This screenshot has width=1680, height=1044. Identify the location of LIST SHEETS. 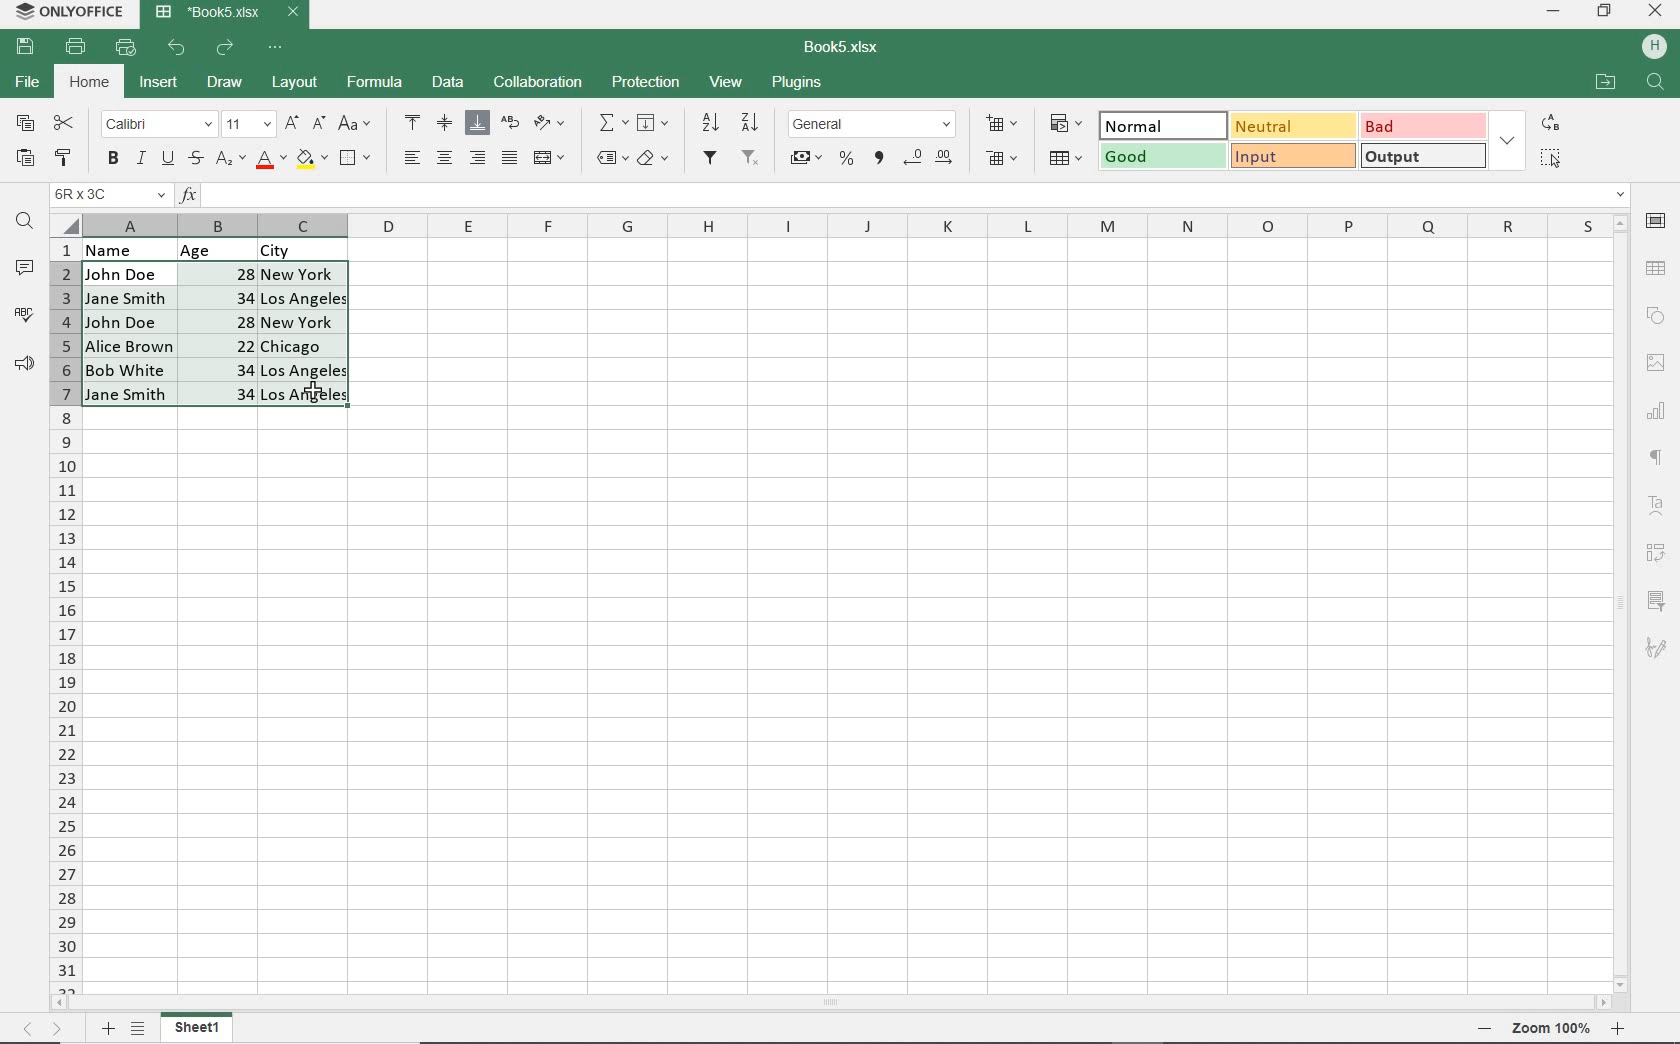
(142, 1029).